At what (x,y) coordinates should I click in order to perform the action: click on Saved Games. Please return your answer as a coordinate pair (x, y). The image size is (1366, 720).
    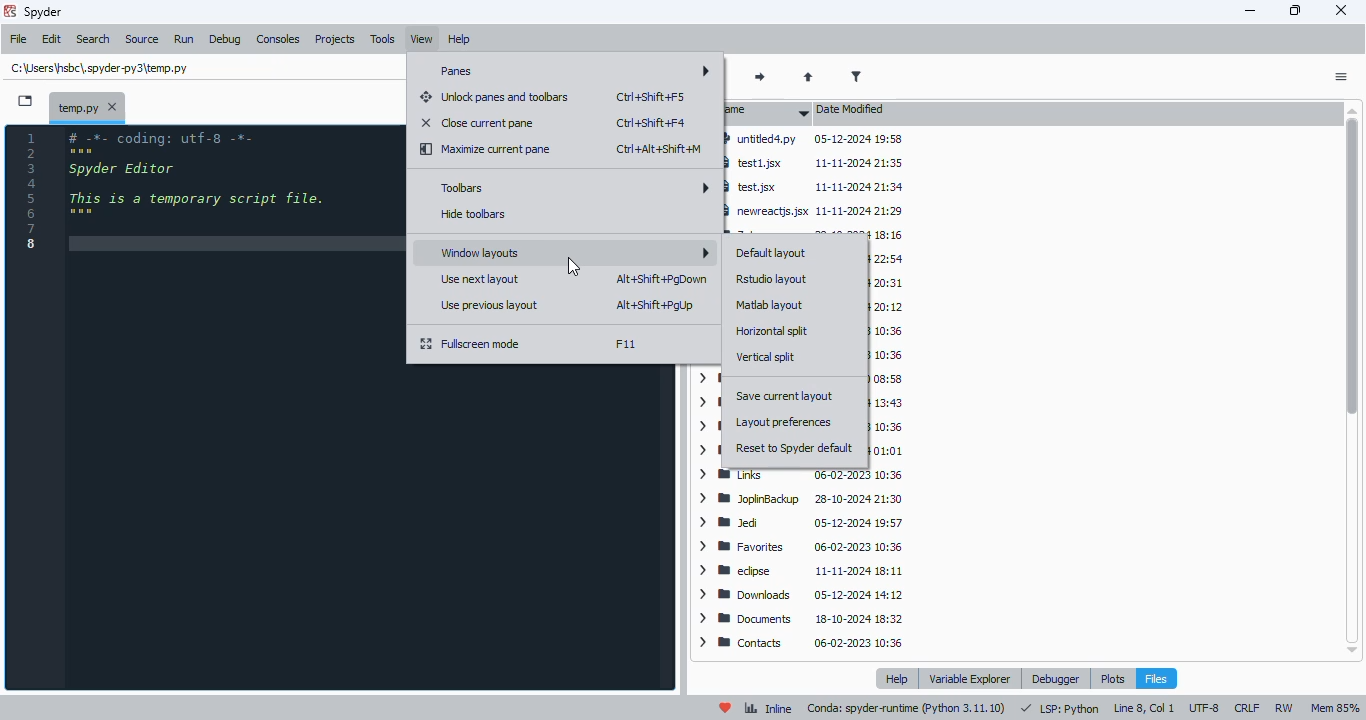
    Looking at the image, I should click on (883, 354).